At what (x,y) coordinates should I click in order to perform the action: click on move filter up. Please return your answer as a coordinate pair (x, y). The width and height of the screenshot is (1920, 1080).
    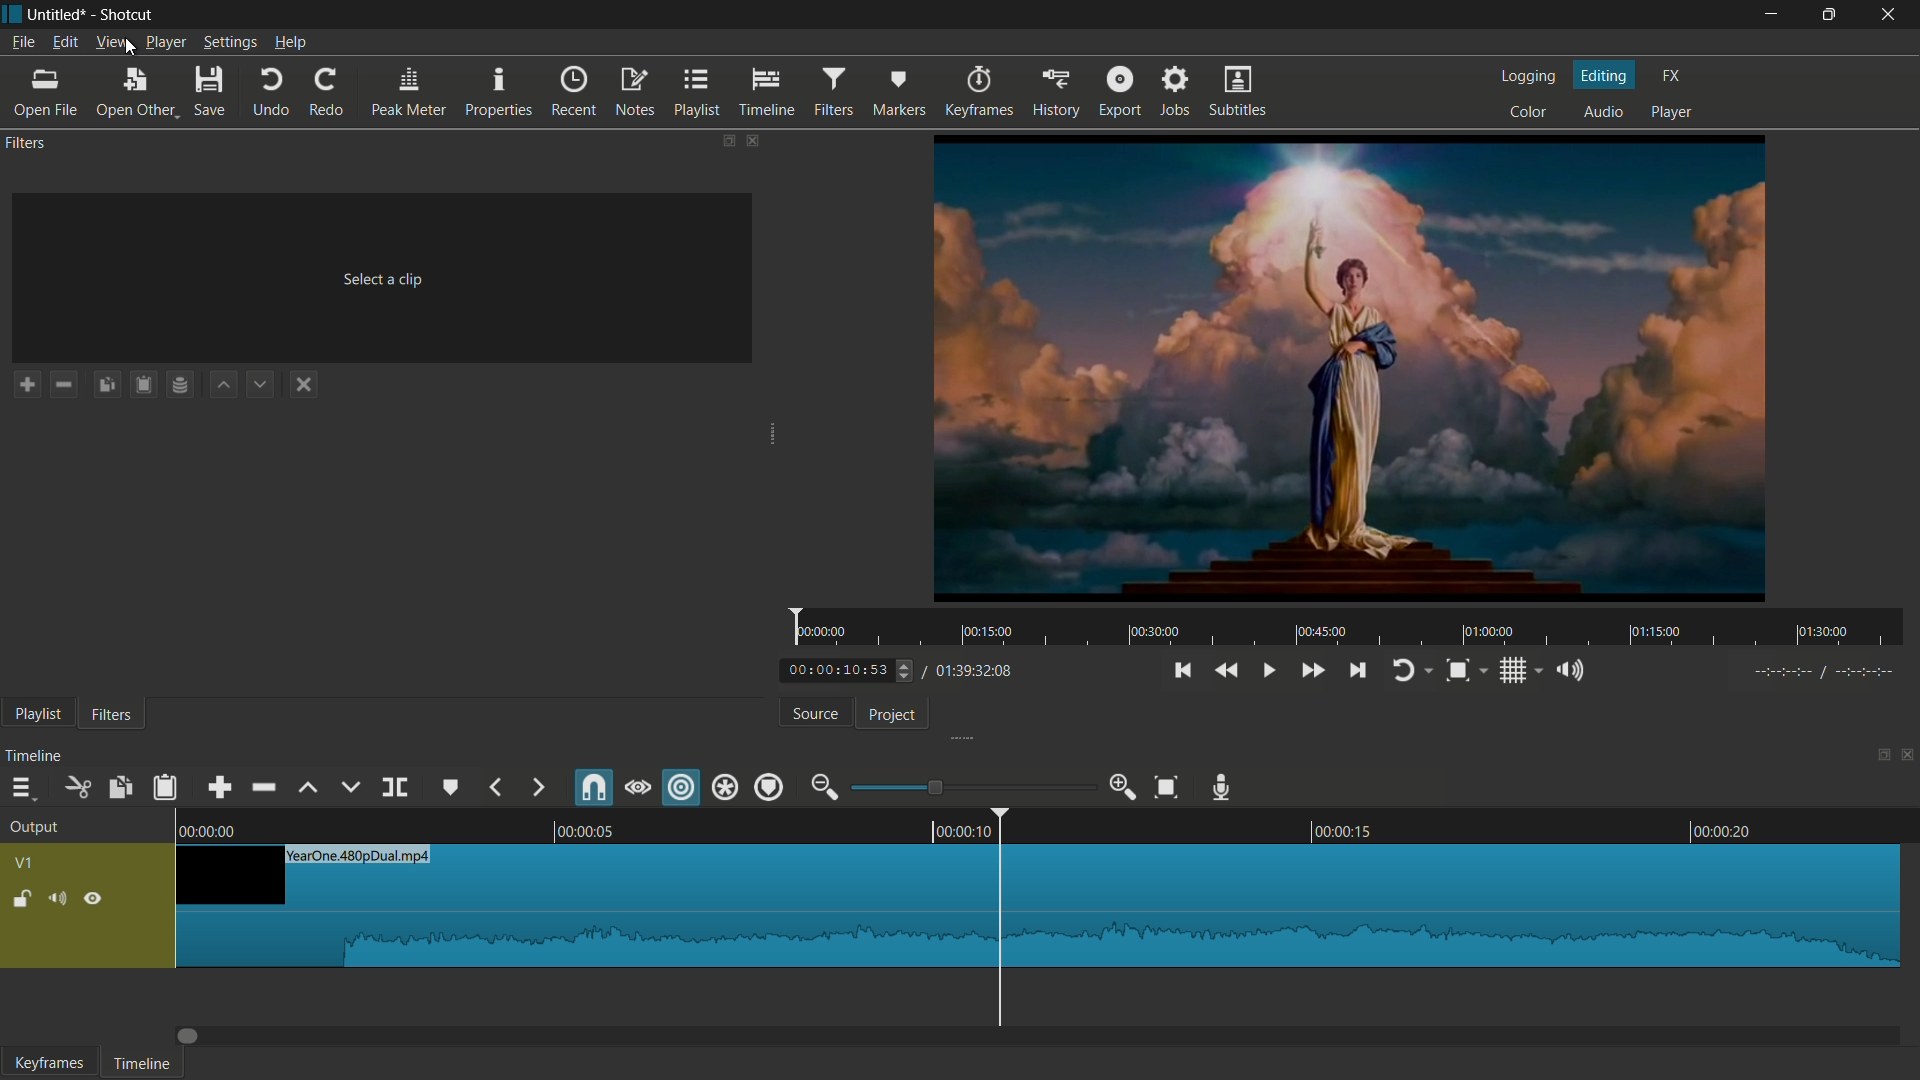
    Looking at the image, I should click on (223, 386).